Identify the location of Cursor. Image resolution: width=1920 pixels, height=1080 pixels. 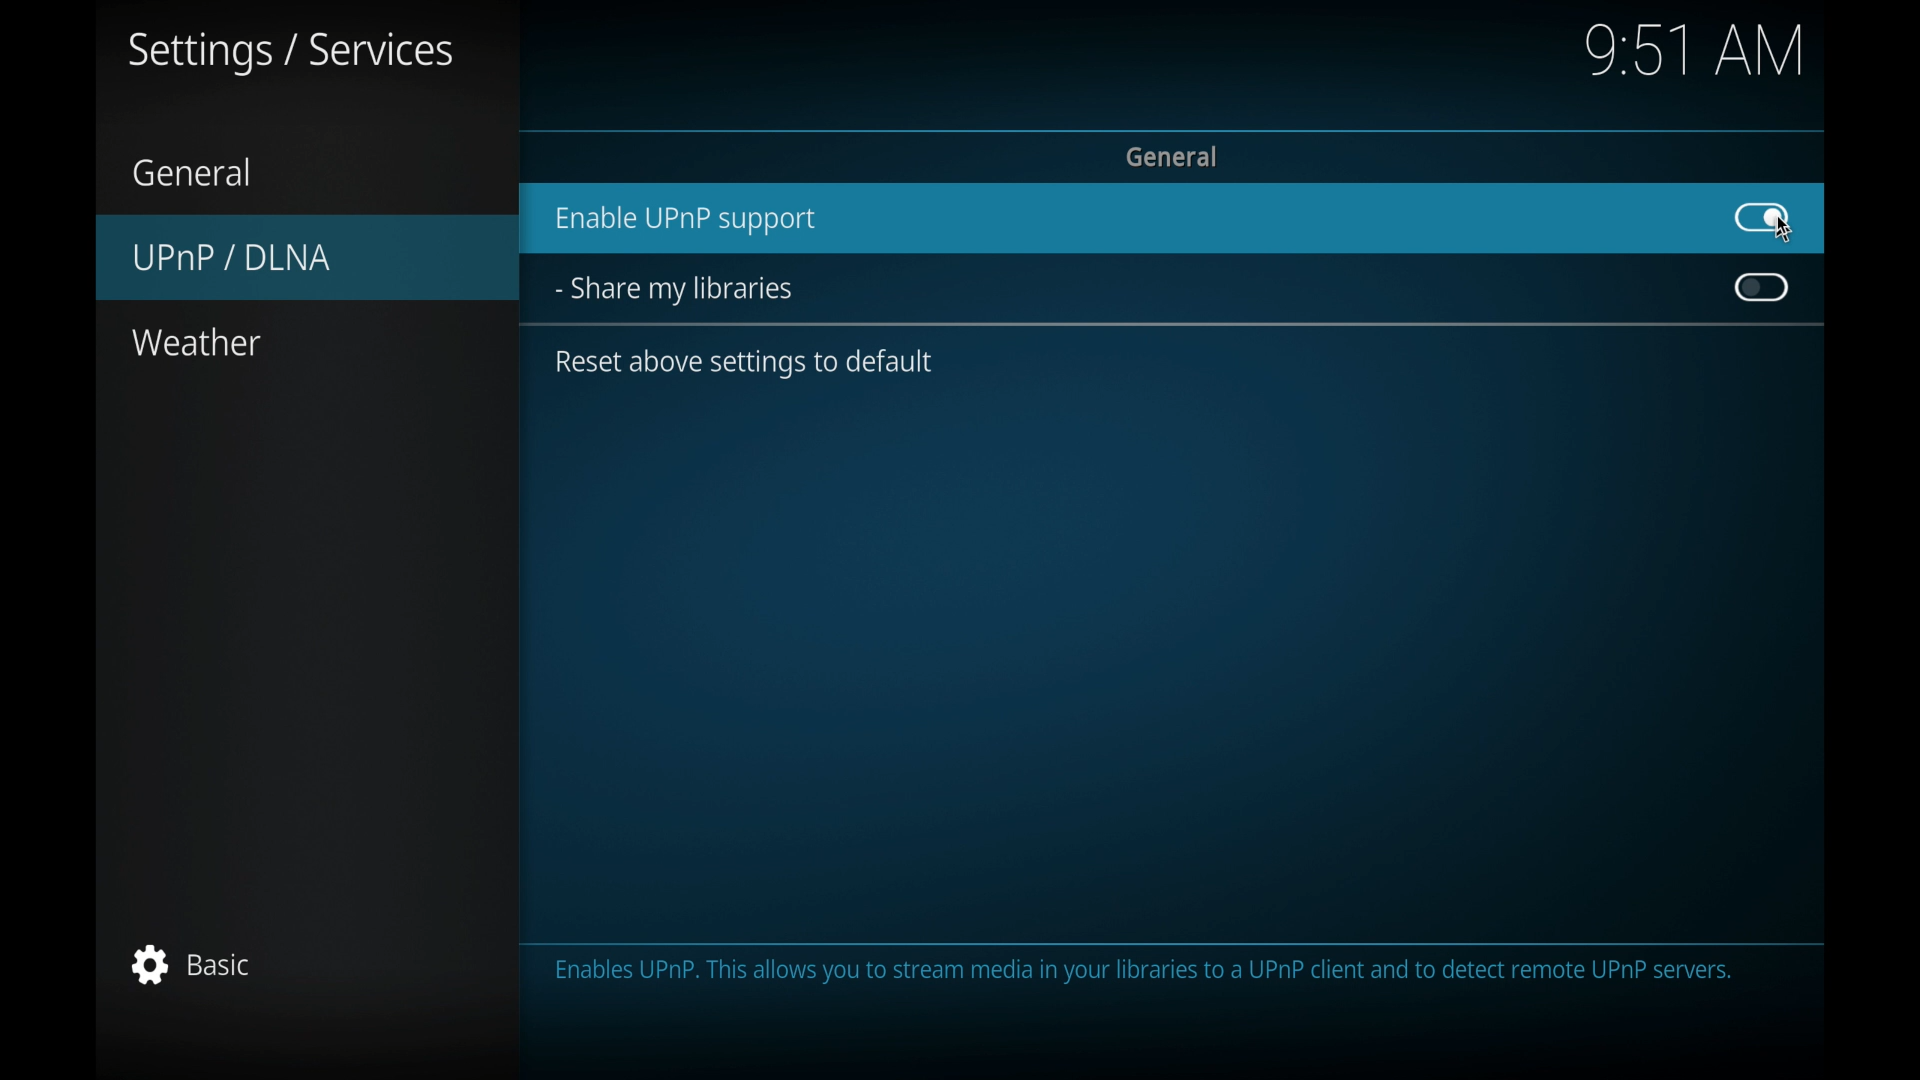
(1787, 233).